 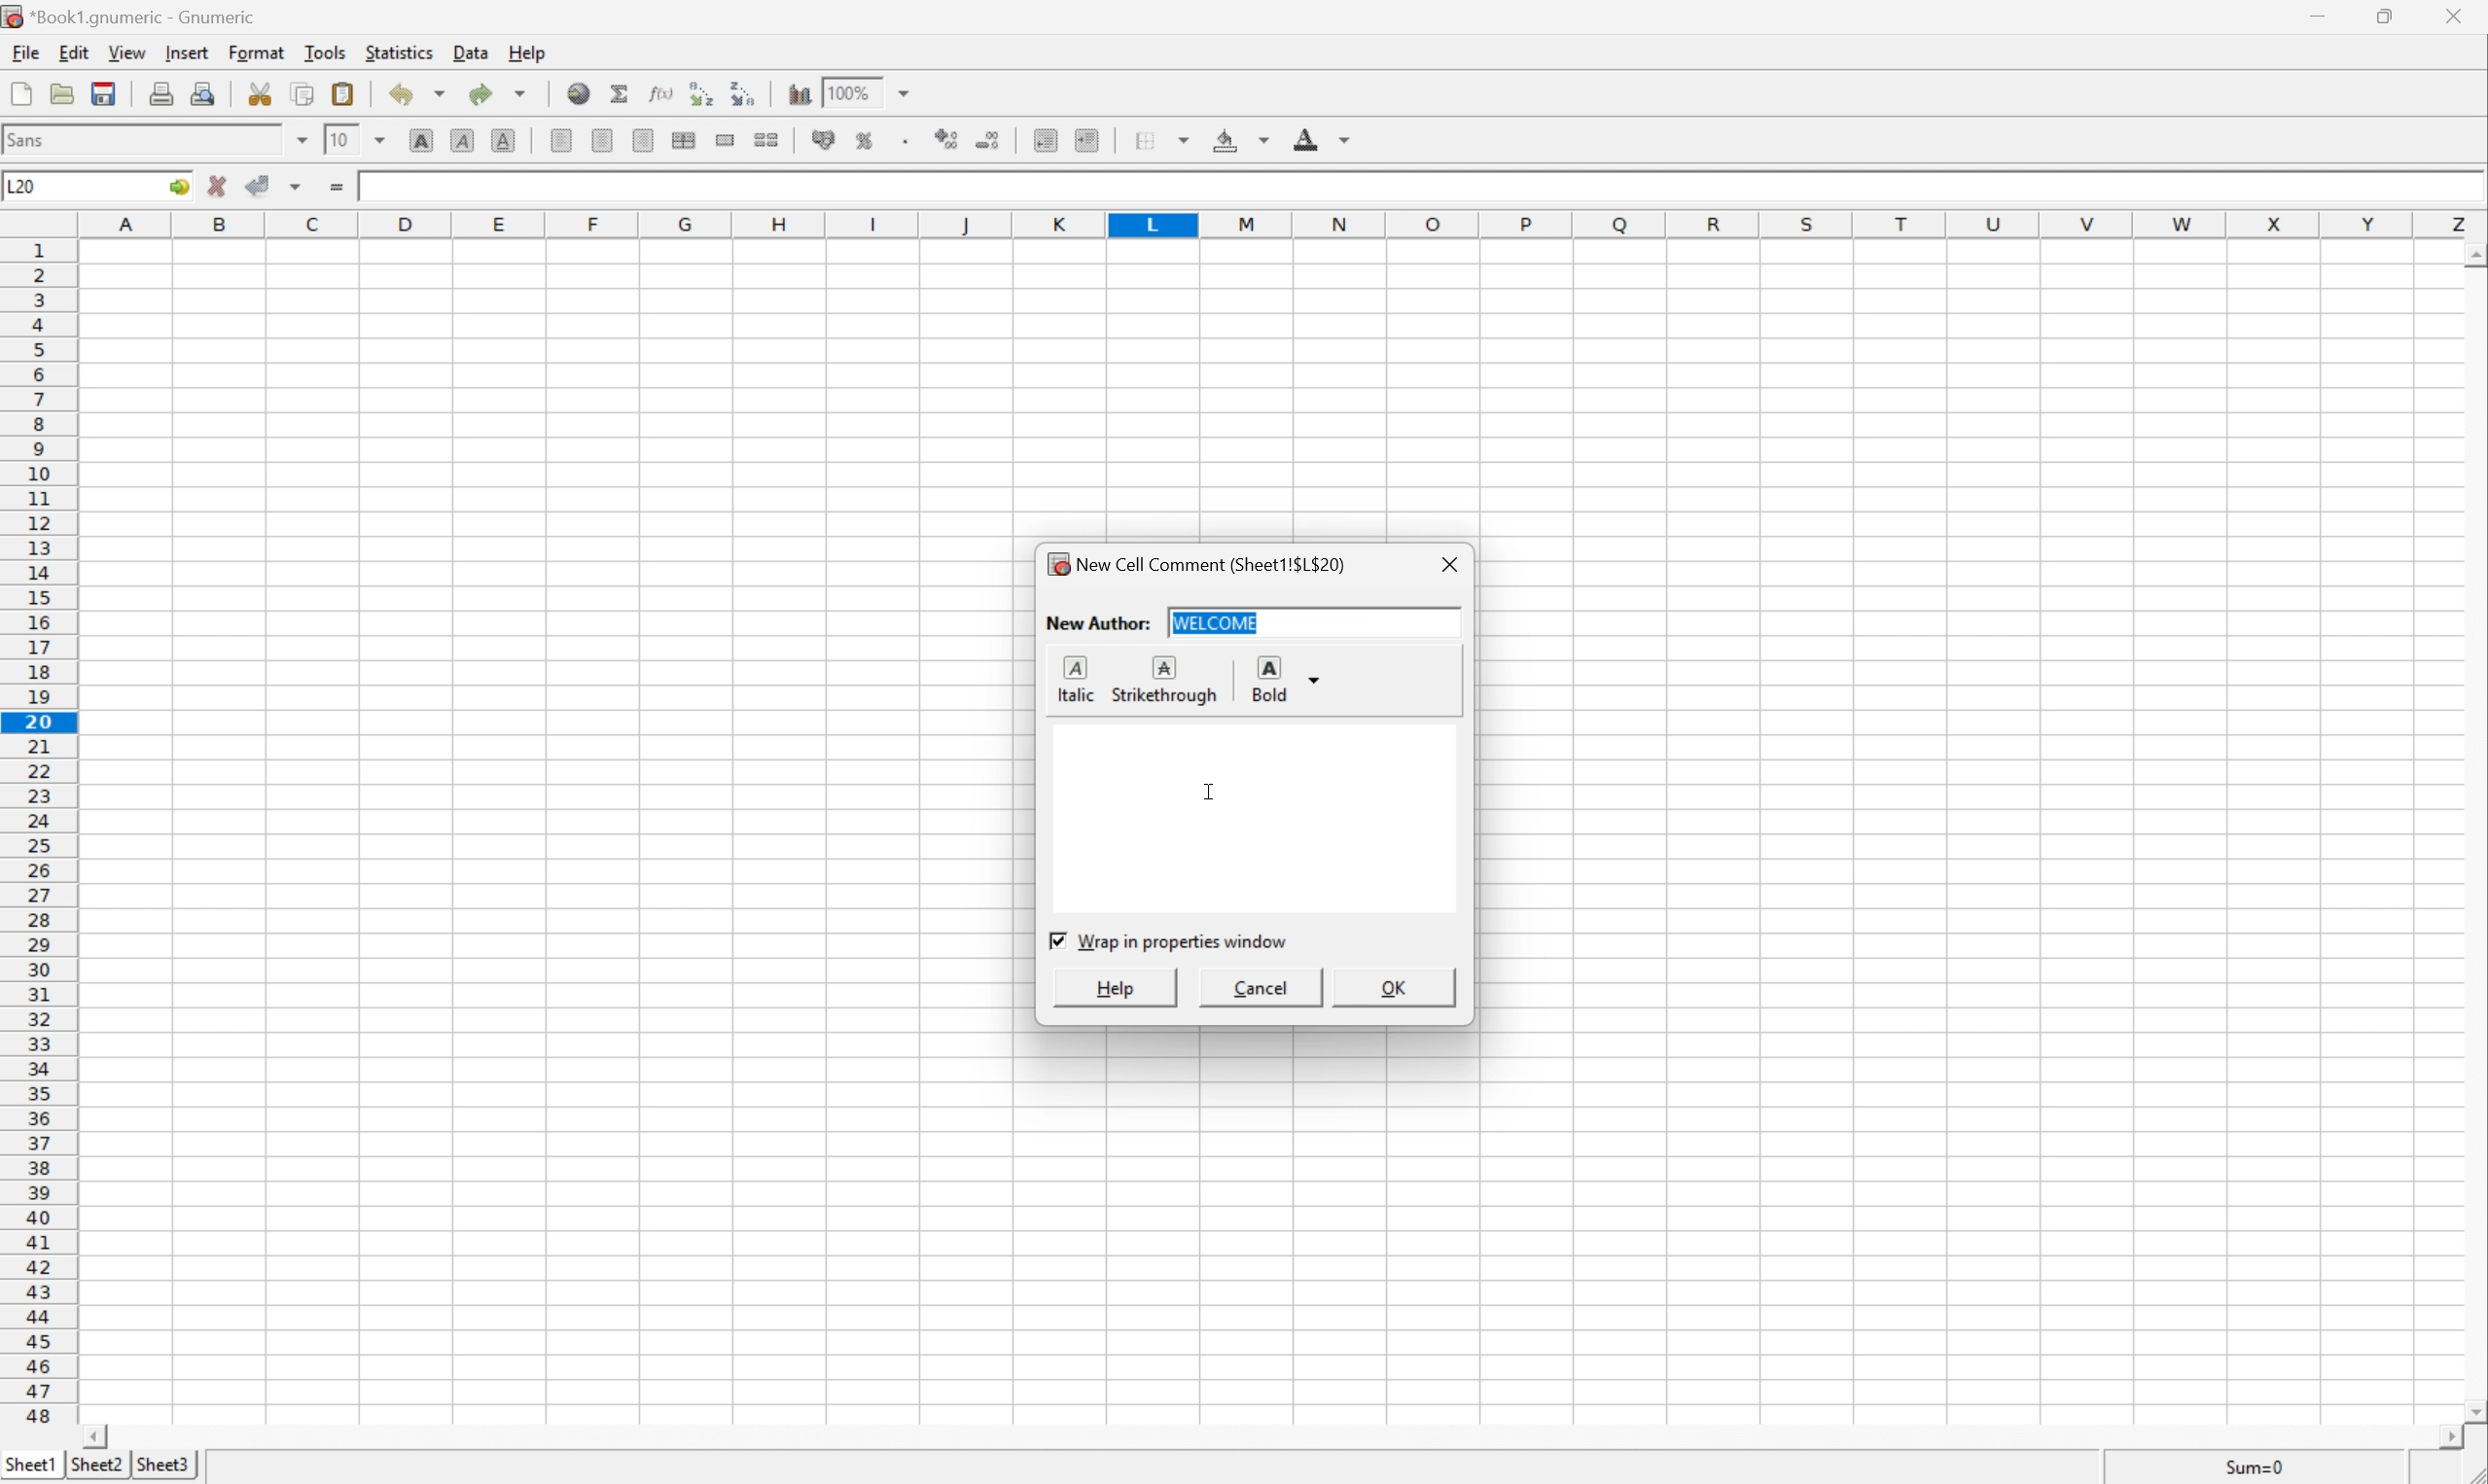 What do you see at coordinates (191, 50) in the screenshot?
I see `Insert` at bounding box center [191, 50].